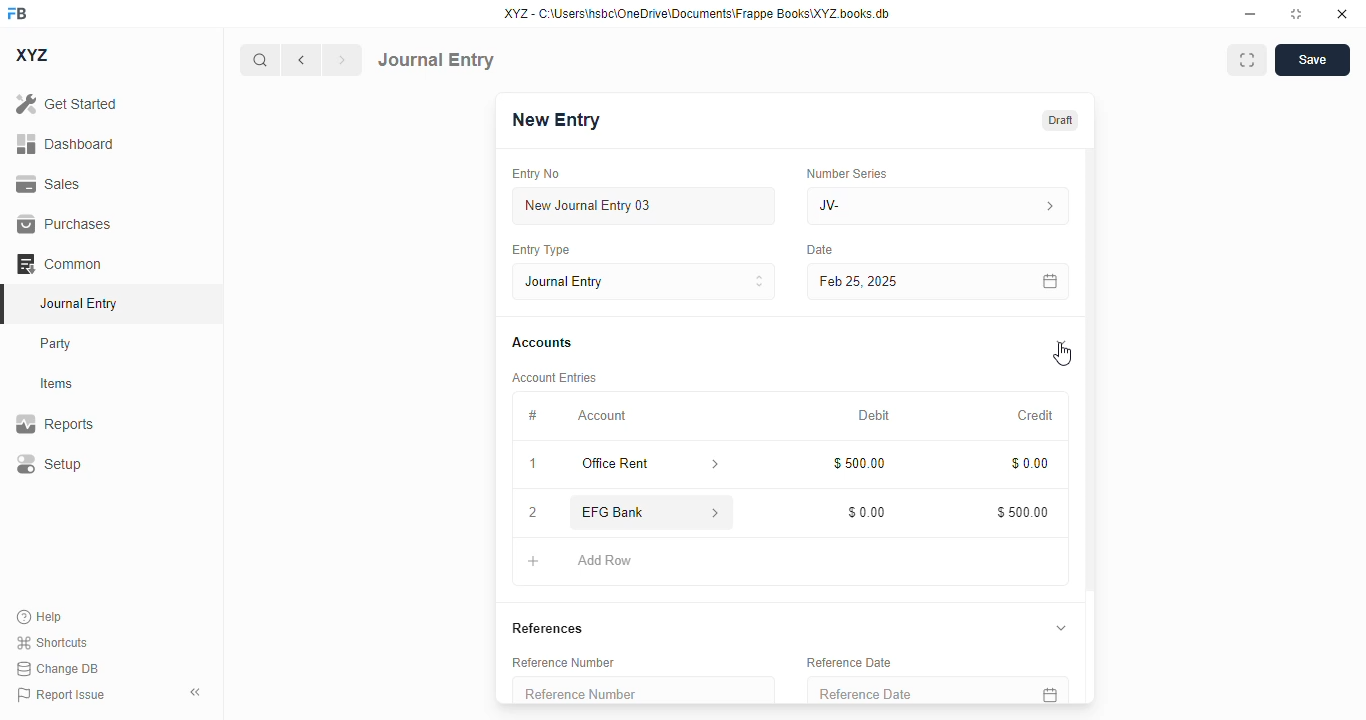 The width and height of the screenshot is (1366, 720). I want to click on help, so click(40, 617).